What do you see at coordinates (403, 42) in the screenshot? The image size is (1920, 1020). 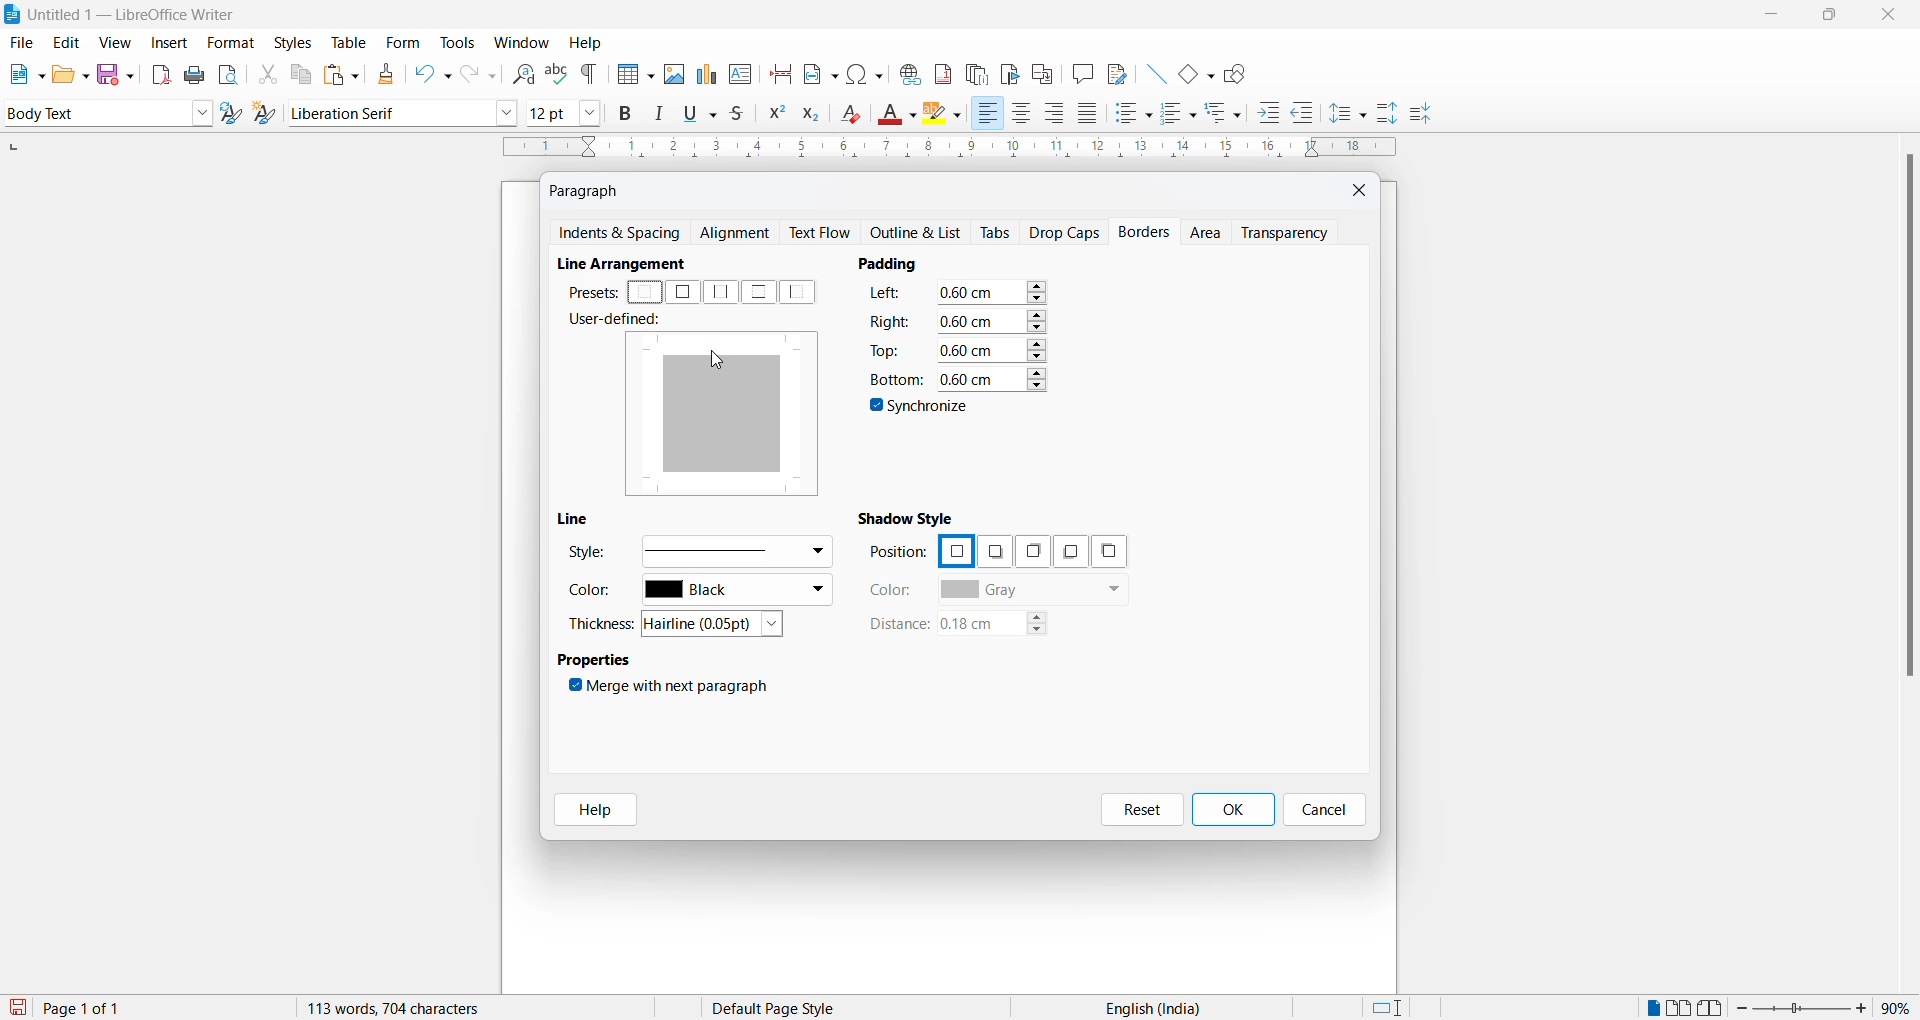 I see `form` at bounding box center [403, 42].